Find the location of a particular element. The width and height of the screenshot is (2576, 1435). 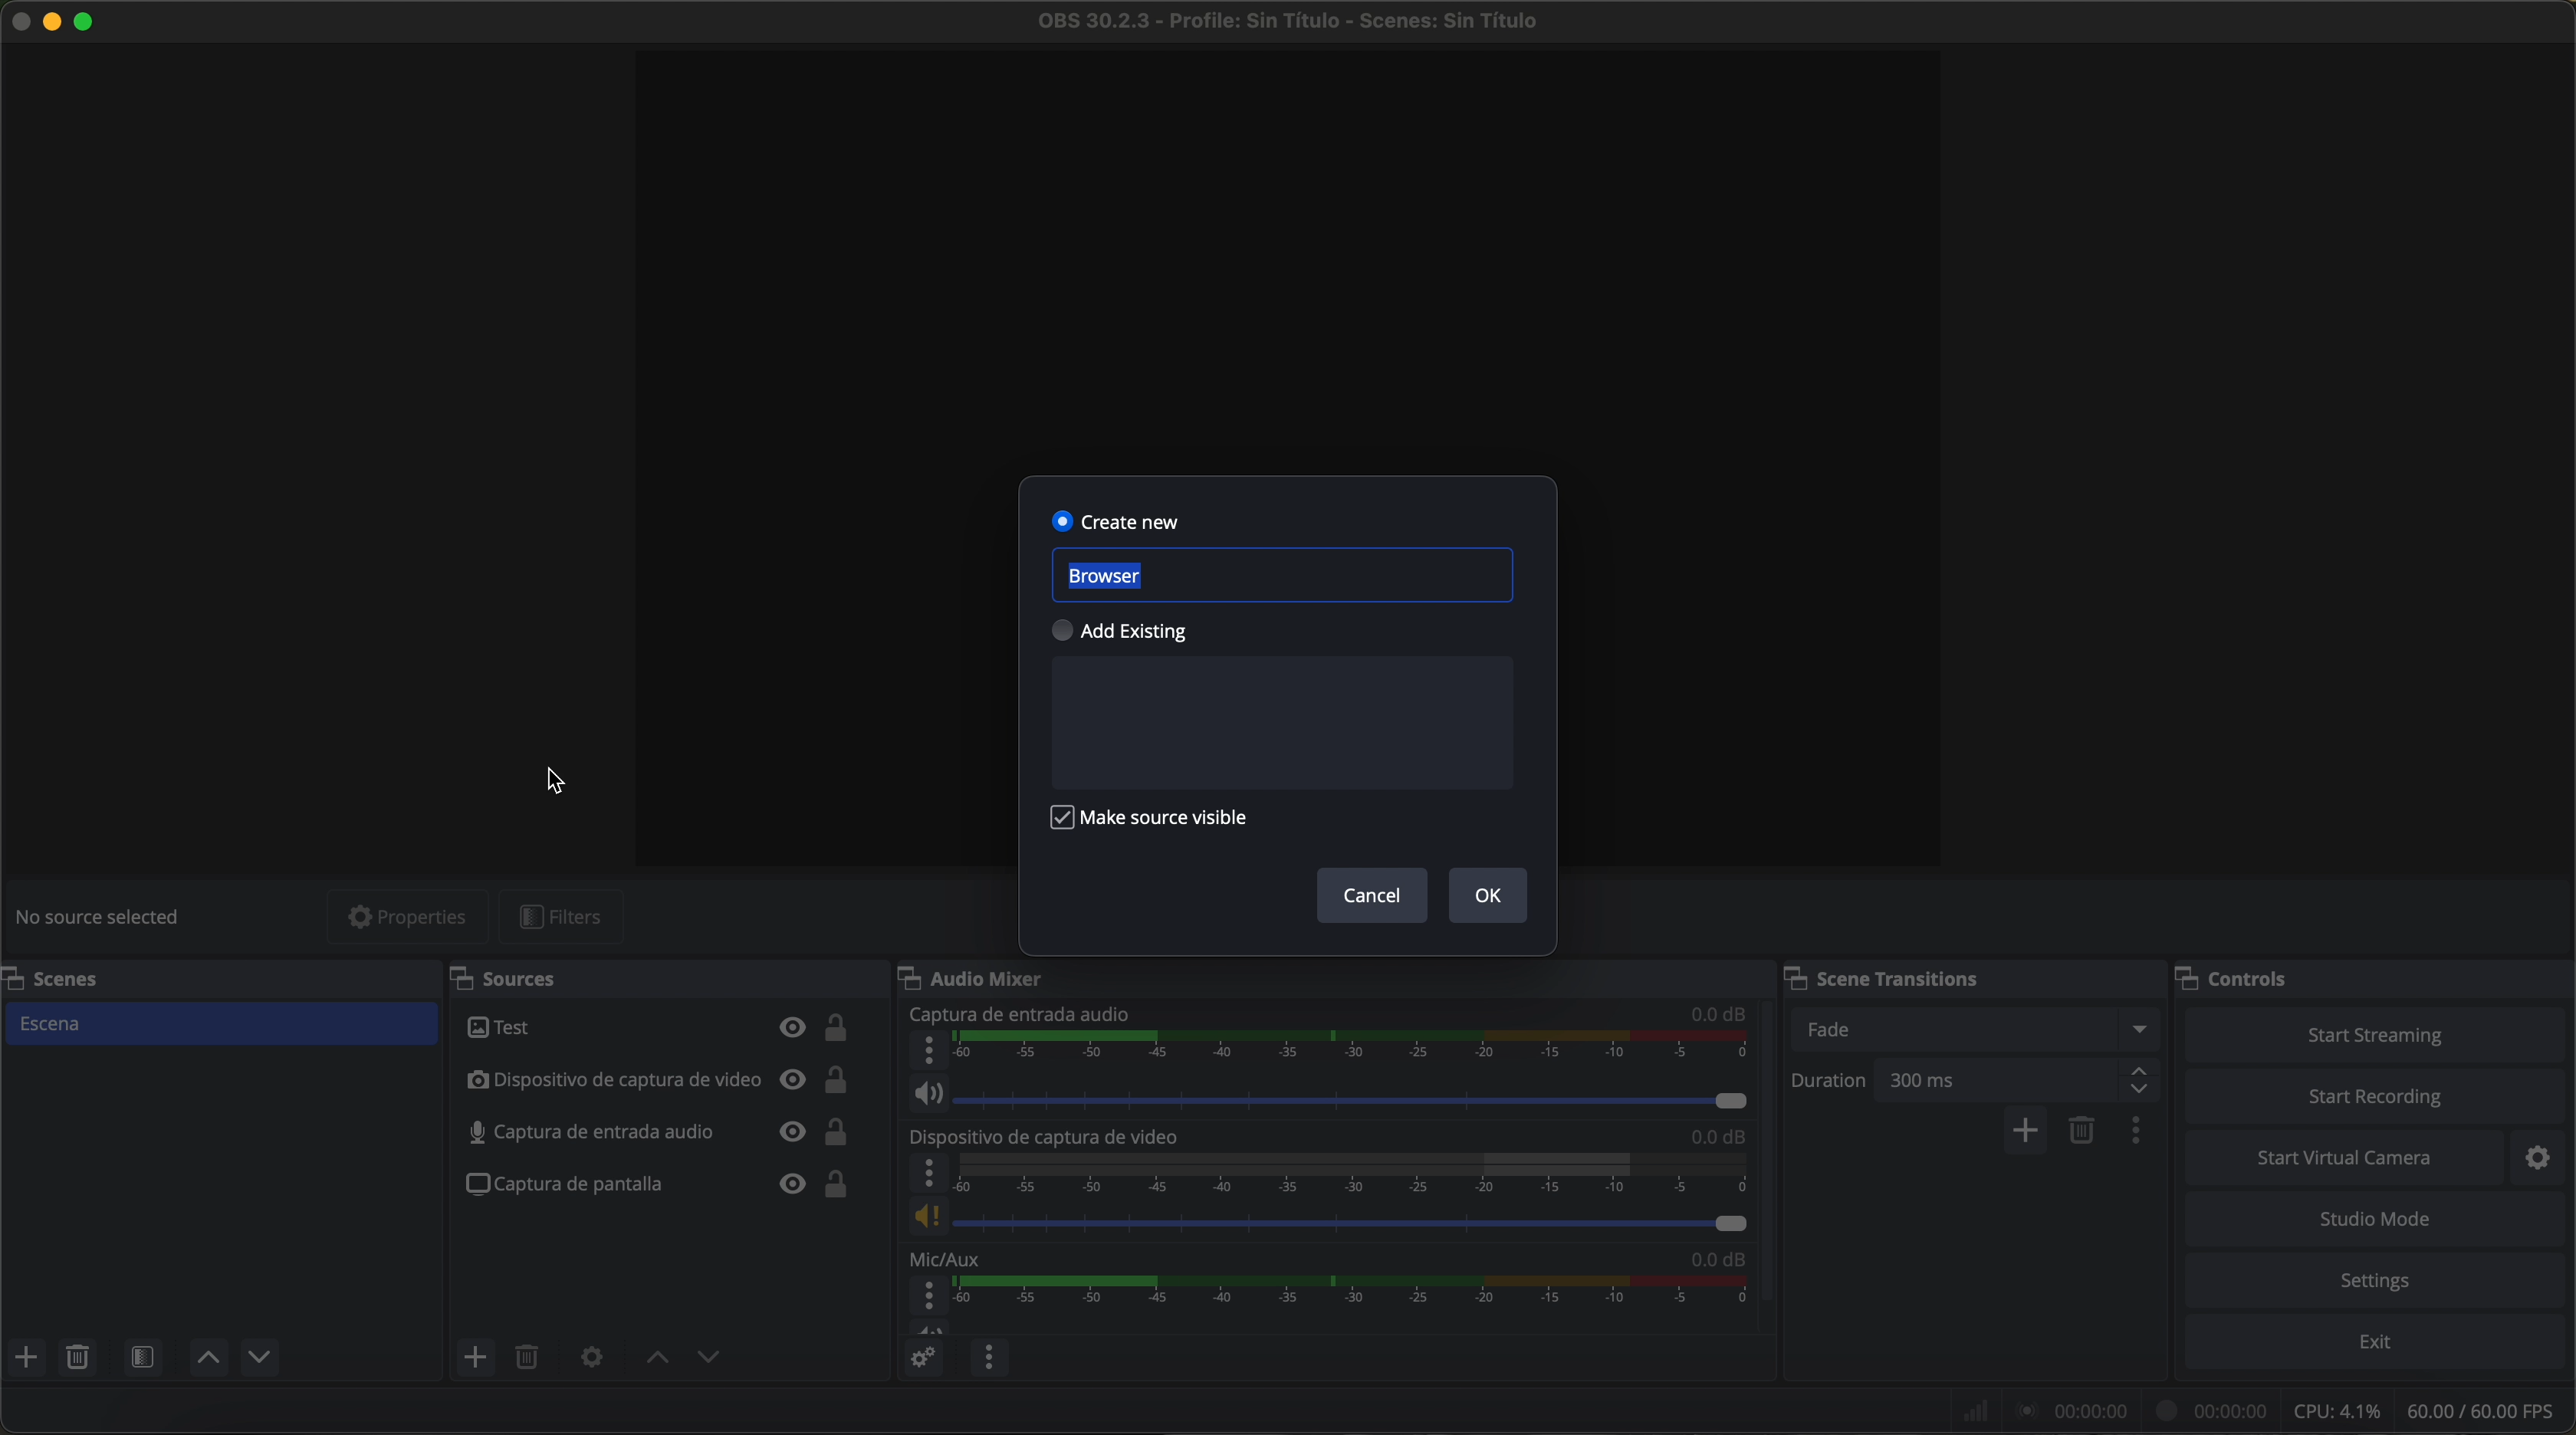

video capture device is located at coordinates (1048, 1137).